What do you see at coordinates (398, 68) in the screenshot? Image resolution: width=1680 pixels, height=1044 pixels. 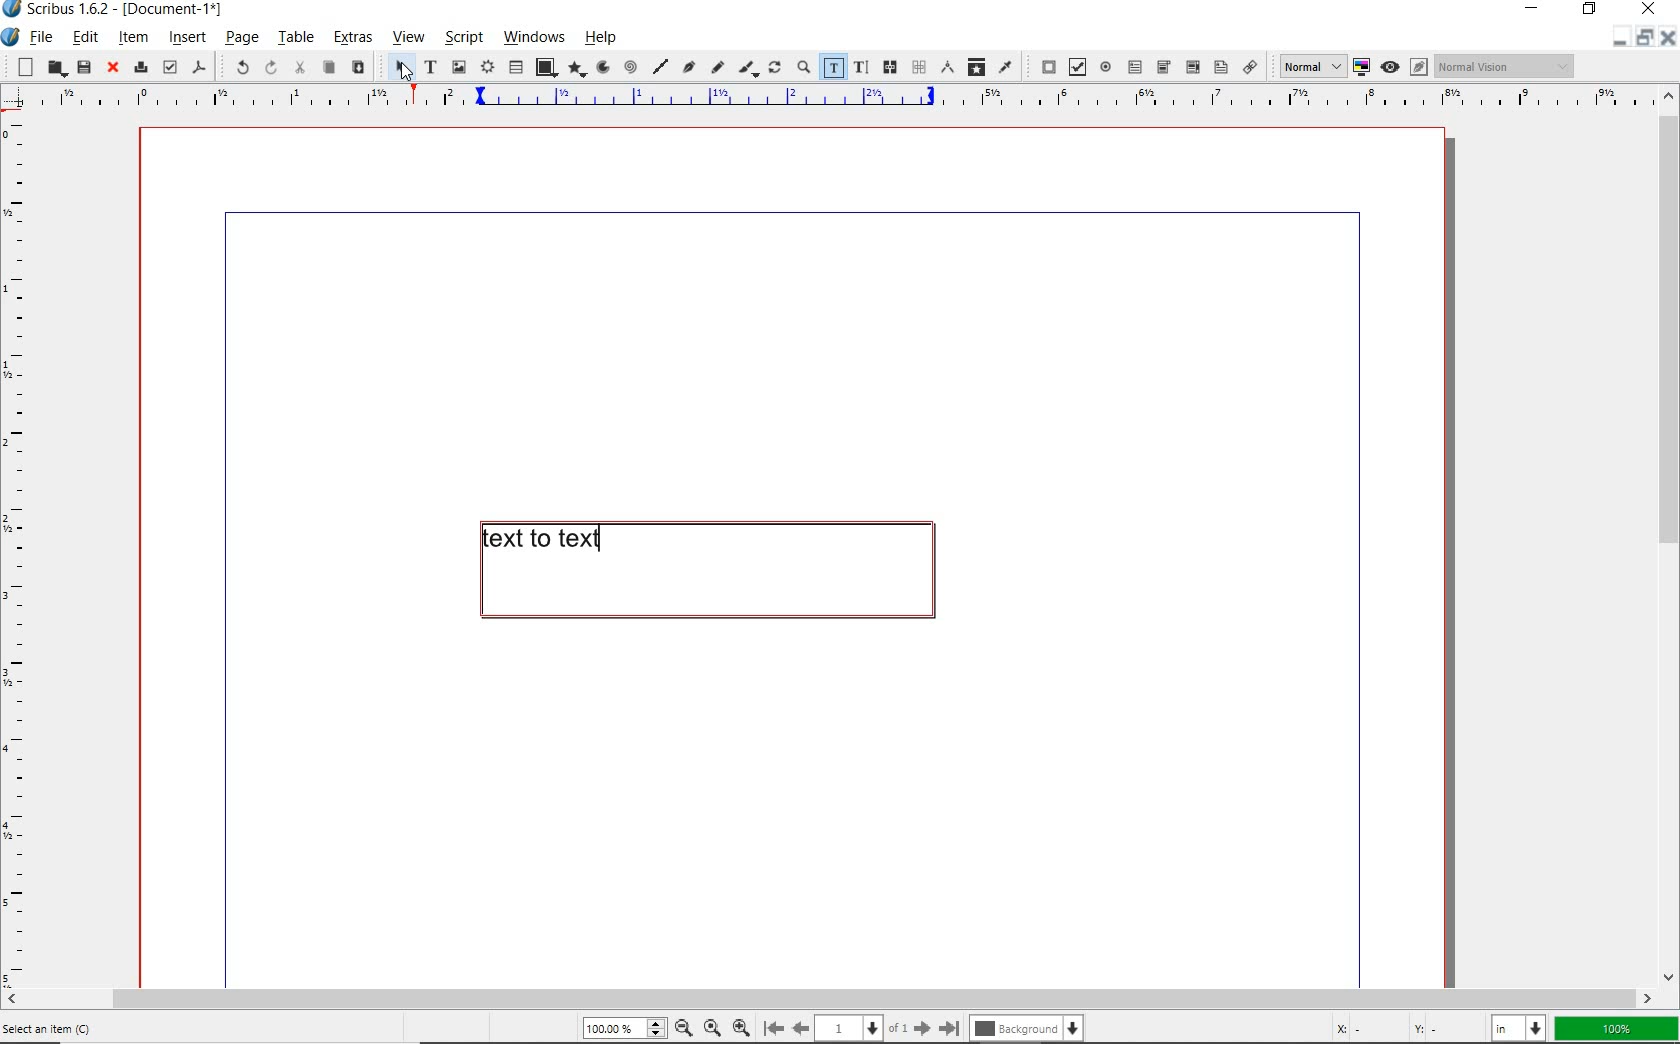 I see `select item` at bounding box center [398, 68].